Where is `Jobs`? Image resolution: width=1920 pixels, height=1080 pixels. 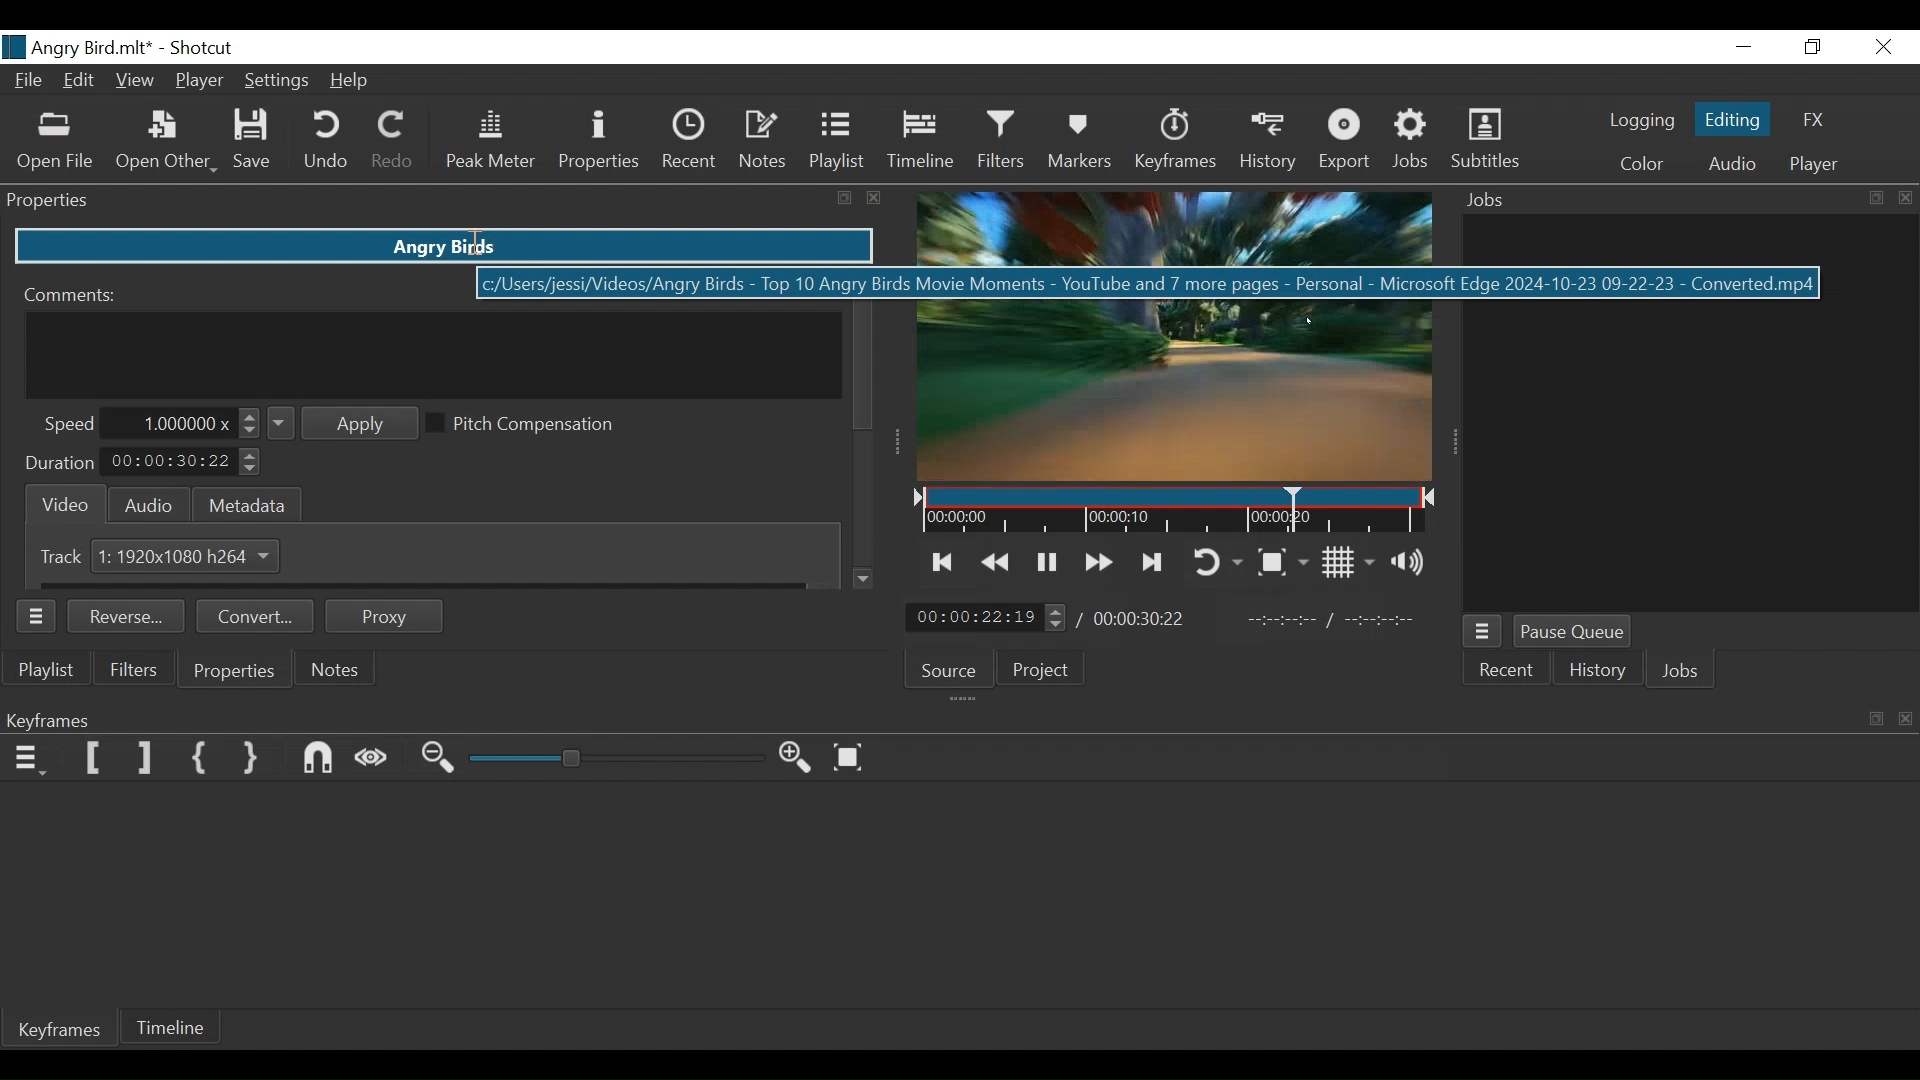
Jobs is located at coordinates (1682, 670).